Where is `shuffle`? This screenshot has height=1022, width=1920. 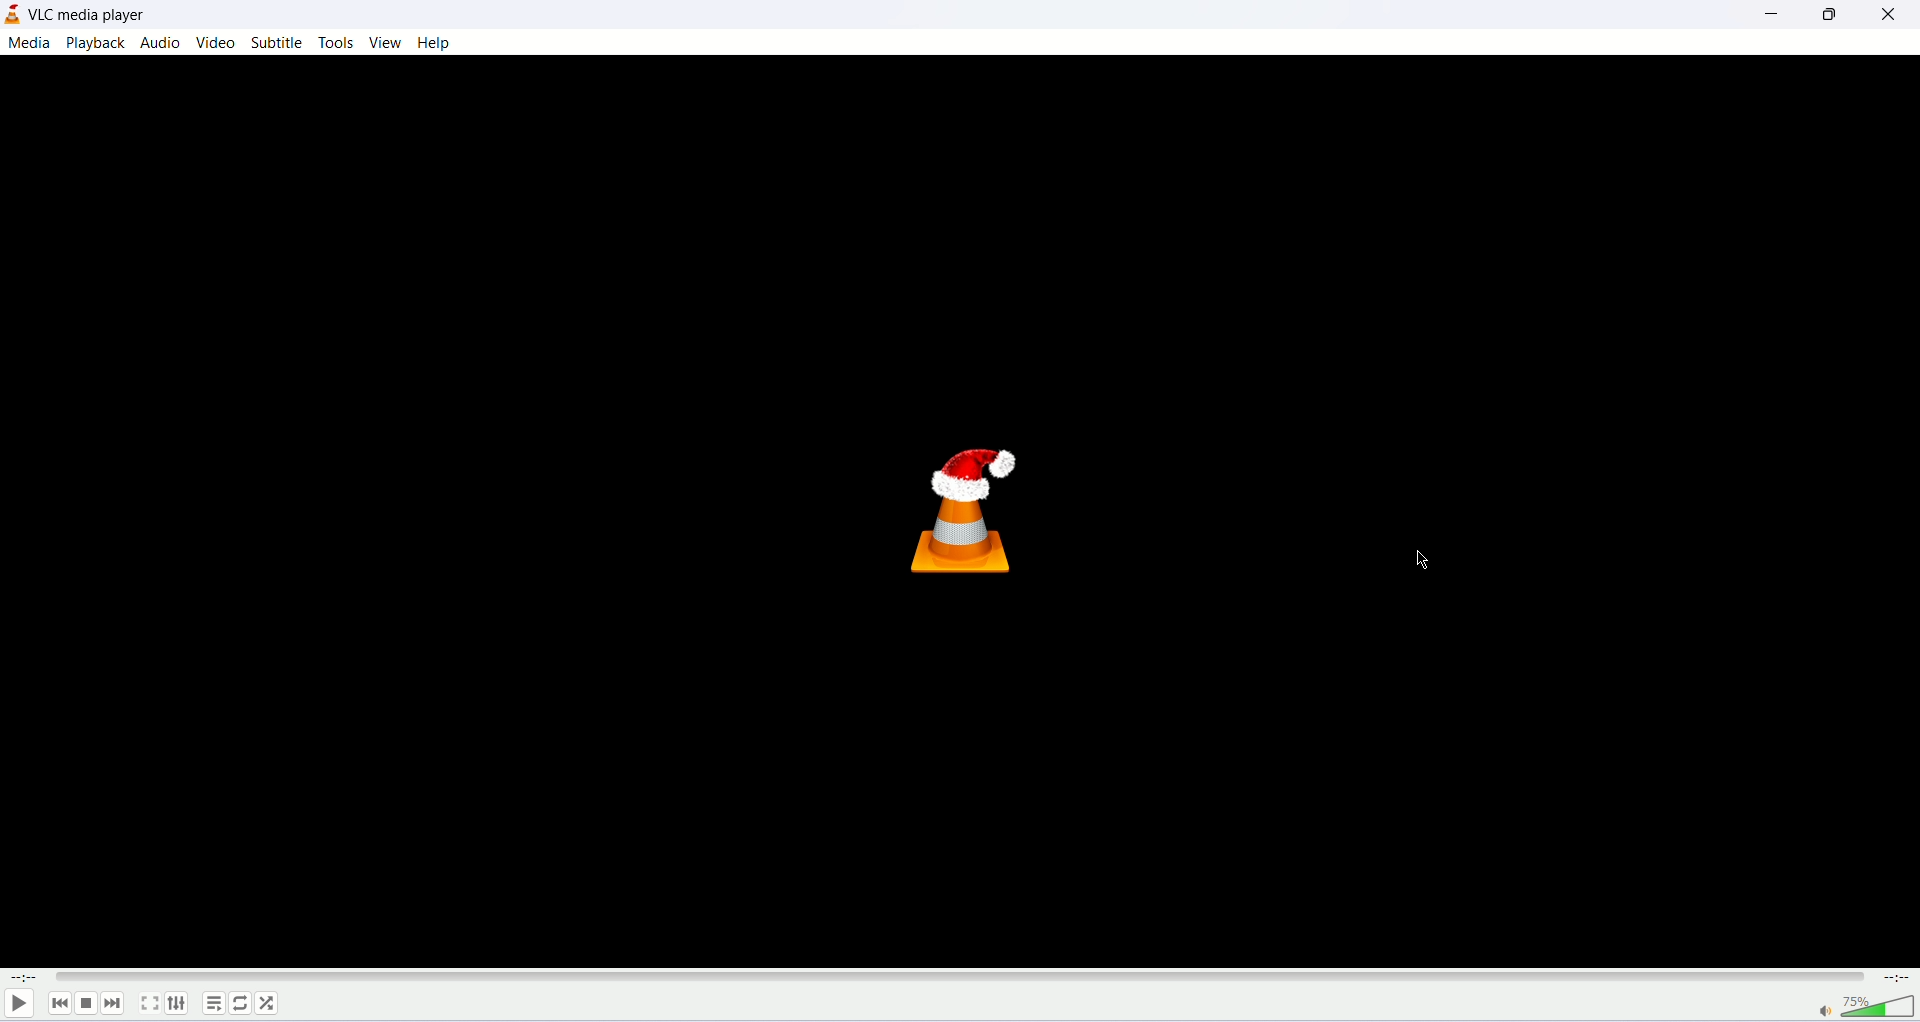 shuffle is located at coordinates (267, 1002).